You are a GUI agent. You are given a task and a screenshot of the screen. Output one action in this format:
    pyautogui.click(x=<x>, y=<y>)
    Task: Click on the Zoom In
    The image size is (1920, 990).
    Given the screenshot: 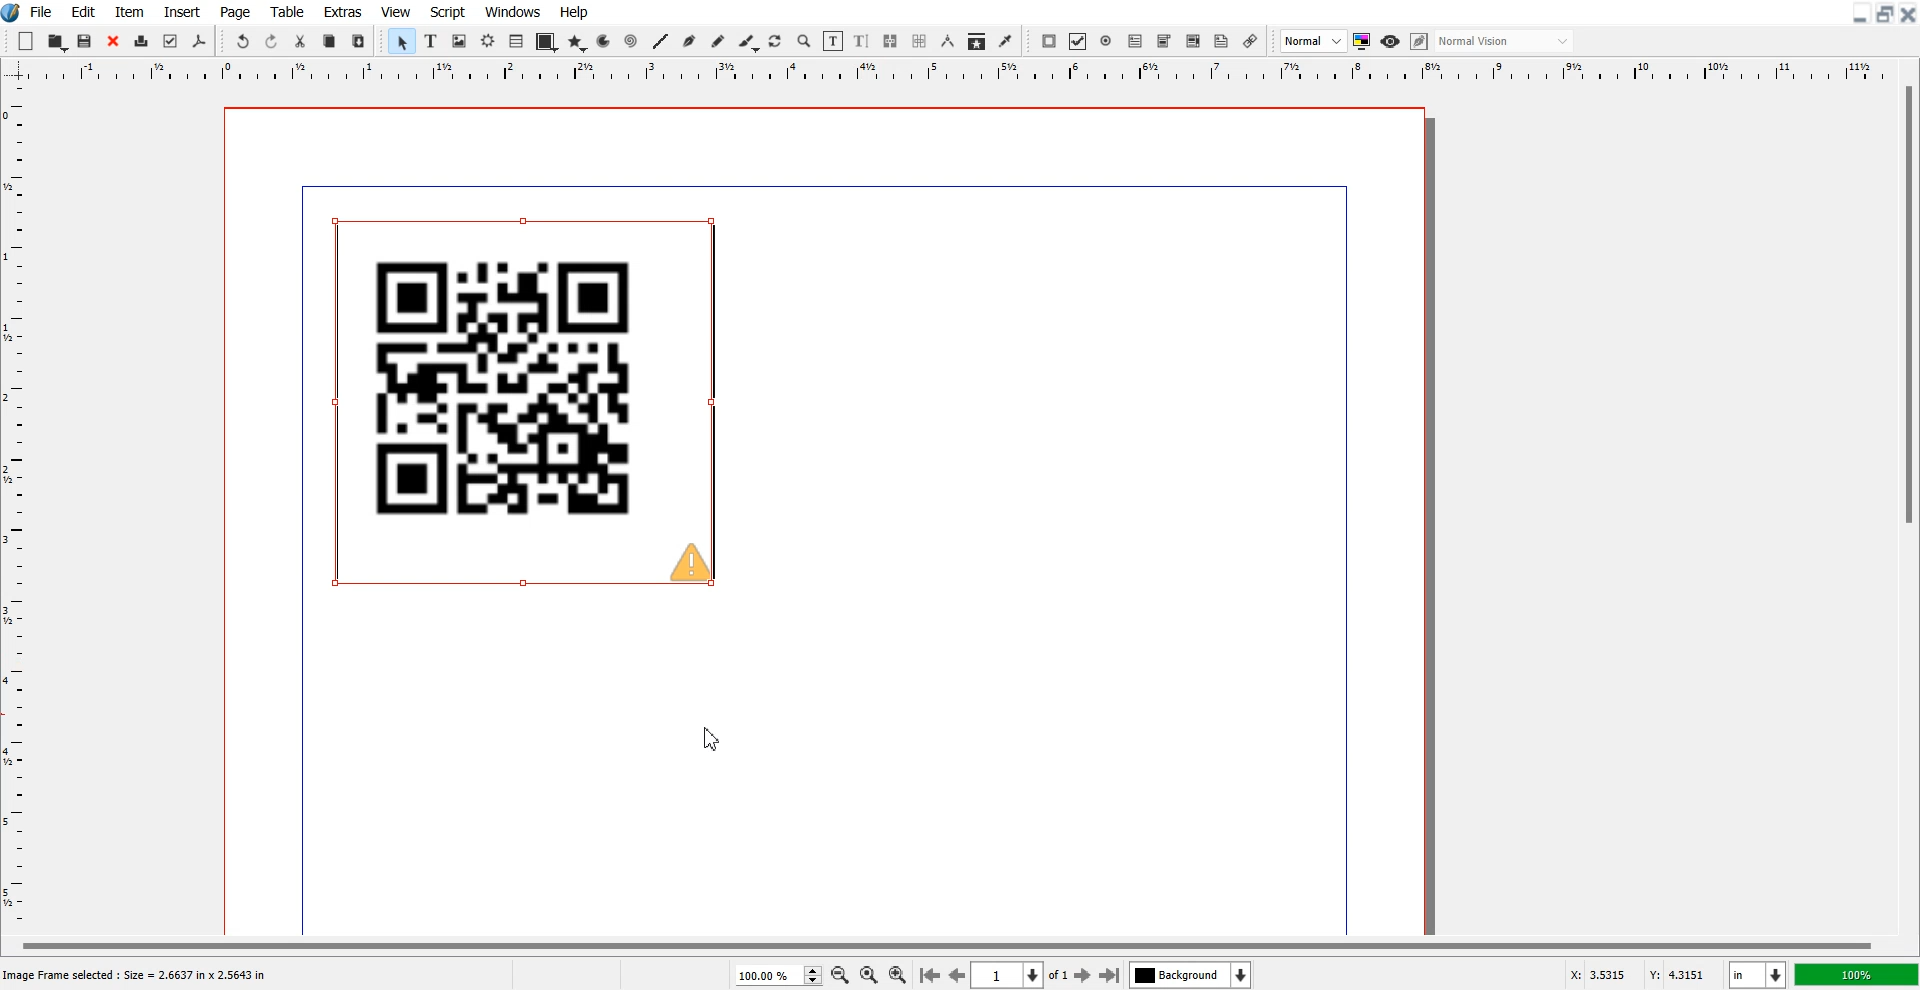 What is the action you would take?
    pyautogui.click(x=899, y=973)
    